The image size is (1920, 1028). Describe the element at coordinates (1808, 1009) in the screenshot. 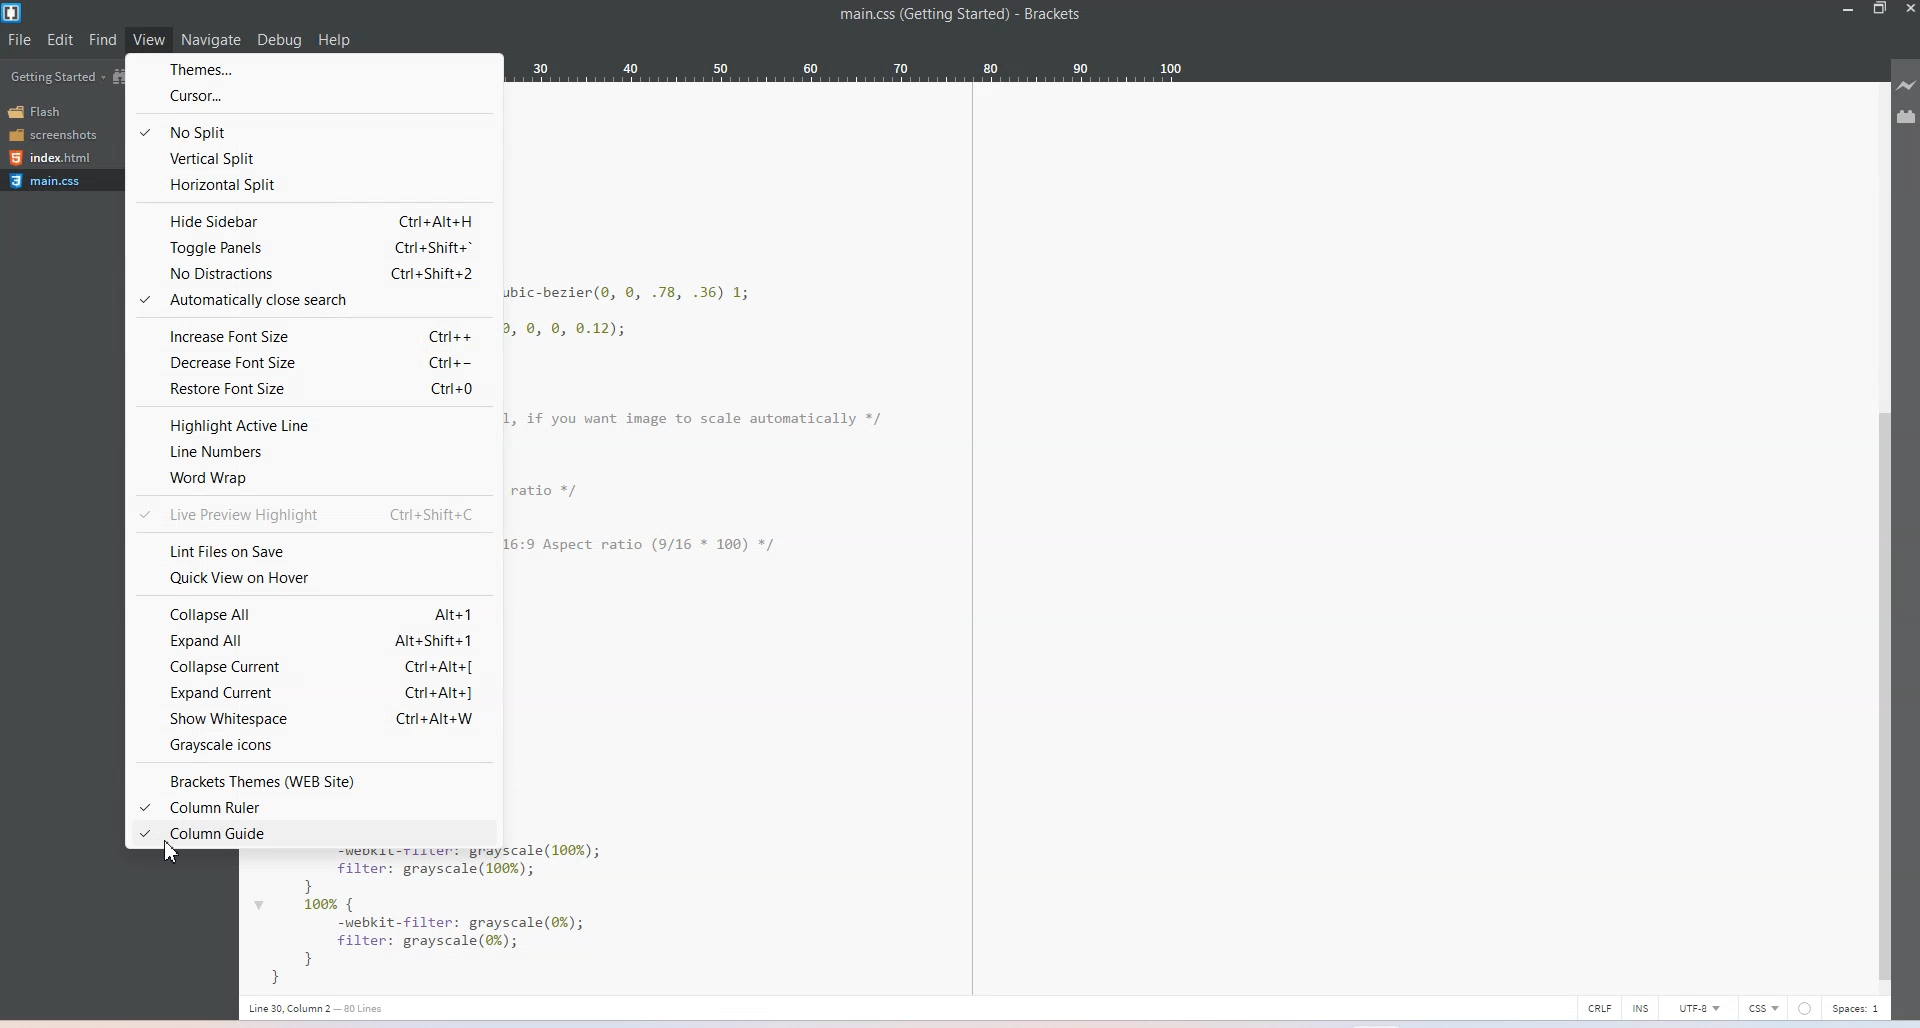

I see `No linter available` at that location.